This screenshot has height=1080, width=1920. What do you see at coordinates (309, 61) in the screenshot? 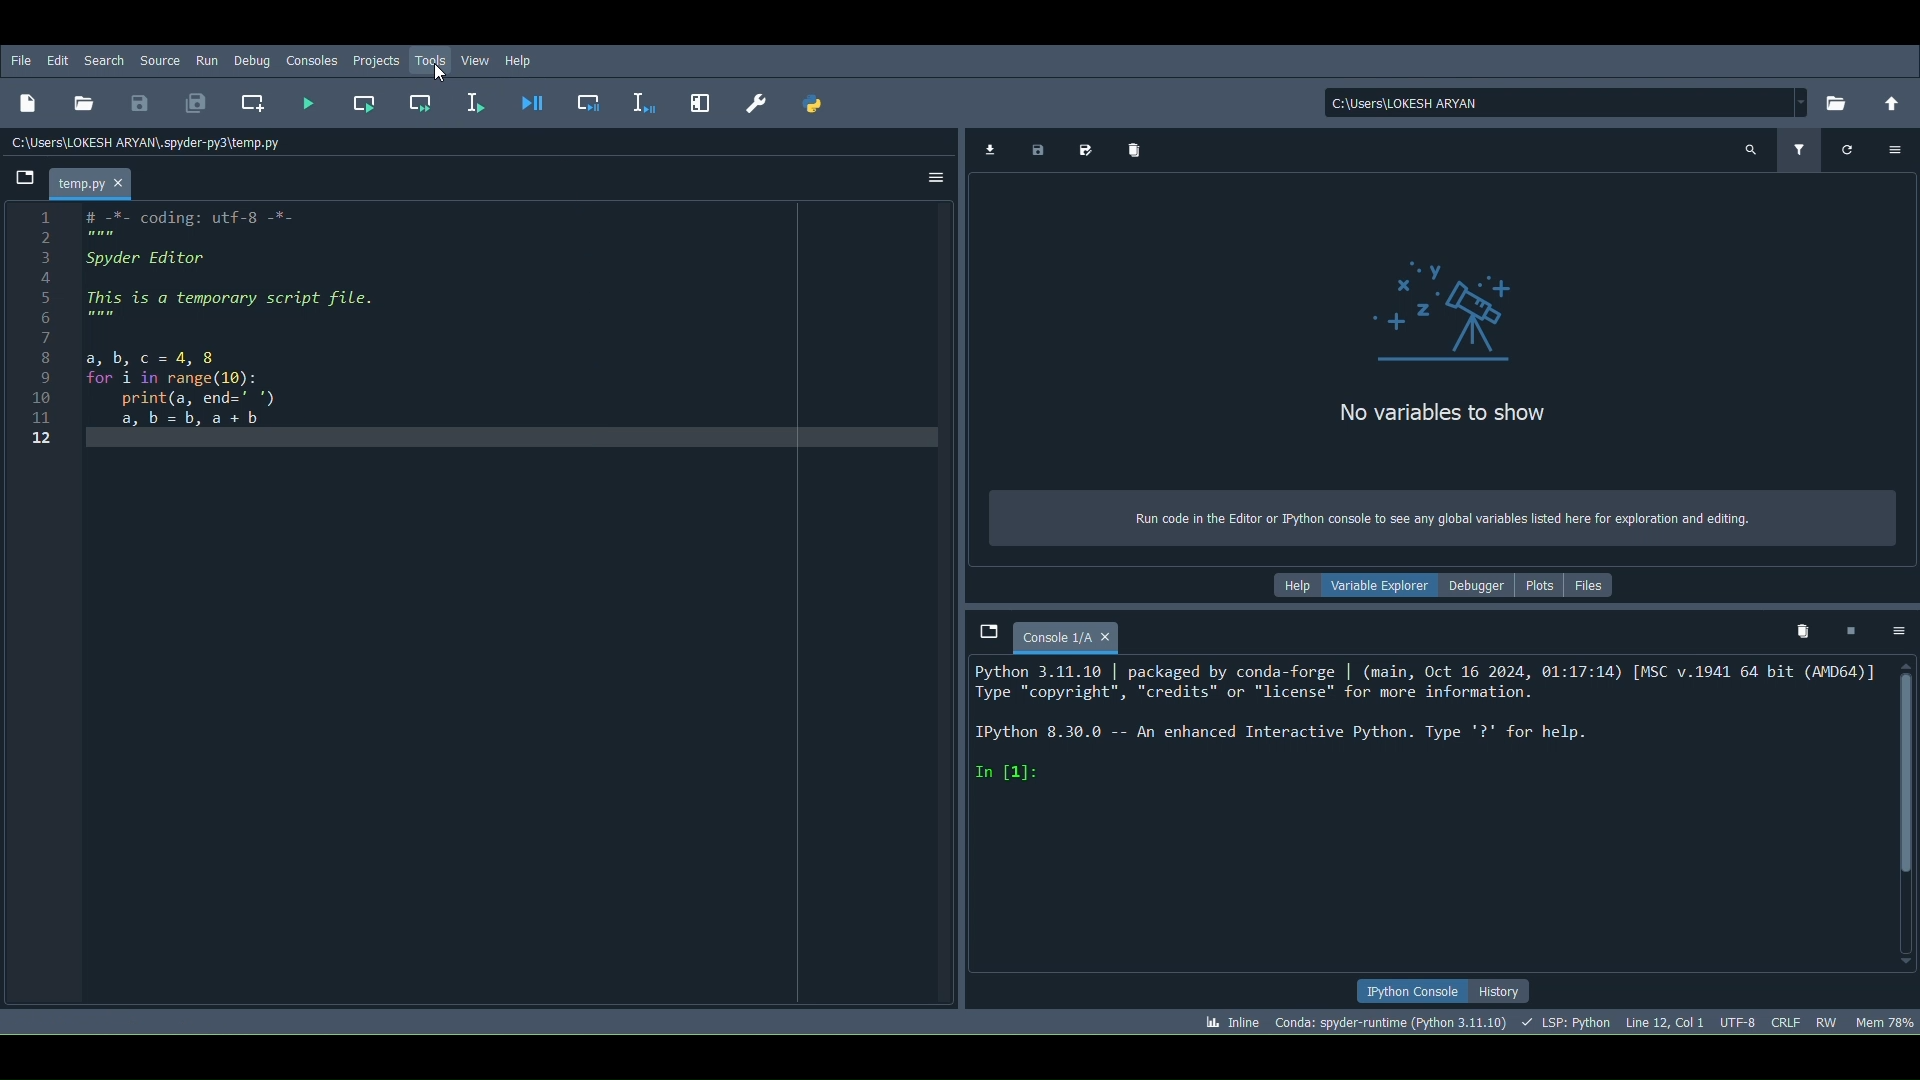
I see `Consoles` at bounding box center [309, 61].